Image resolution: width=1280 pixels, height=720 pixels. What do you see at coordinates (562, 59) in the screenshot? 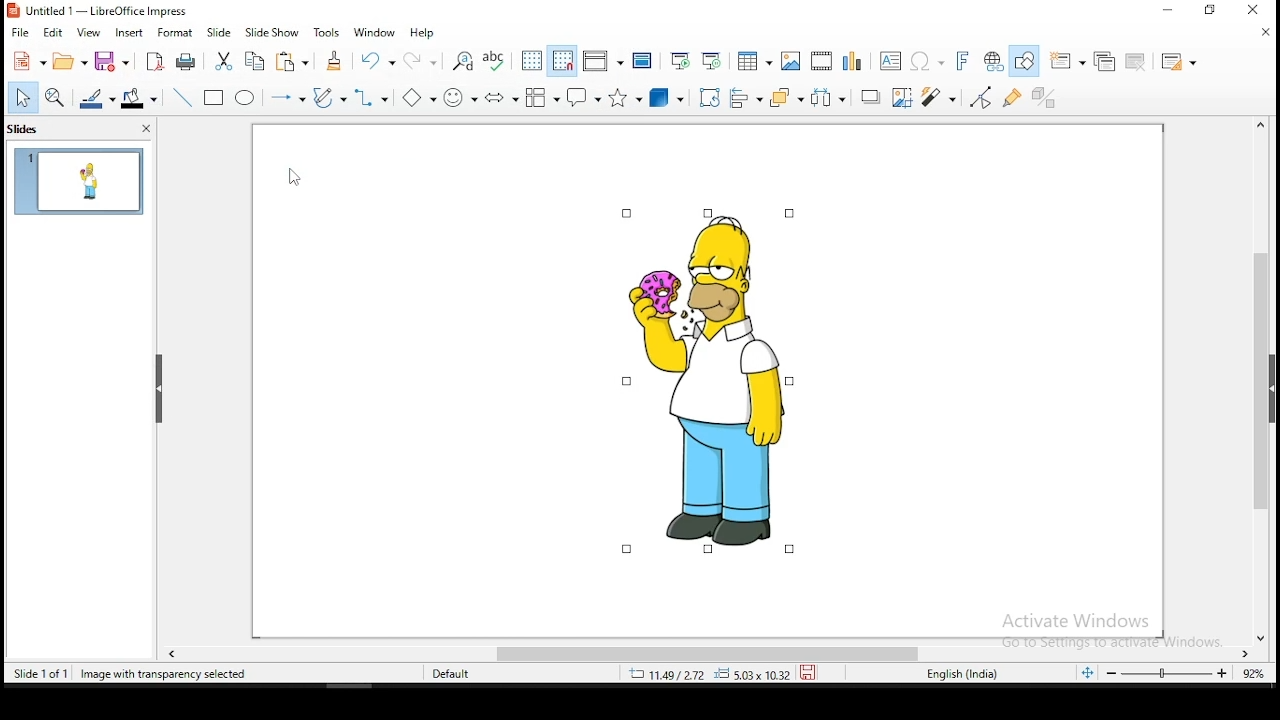
I see `snap to grid` at bounding box center [562, 59].